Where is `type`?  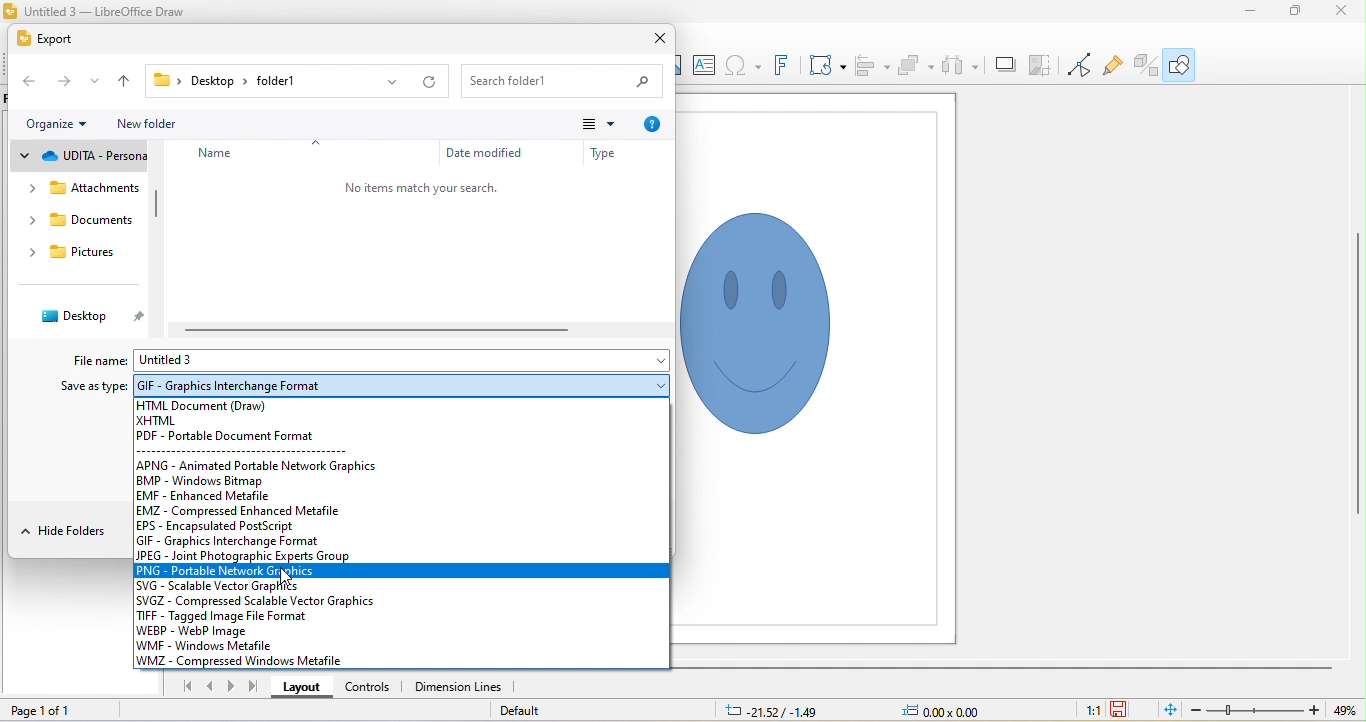 type is located at coordinates (606, 155).